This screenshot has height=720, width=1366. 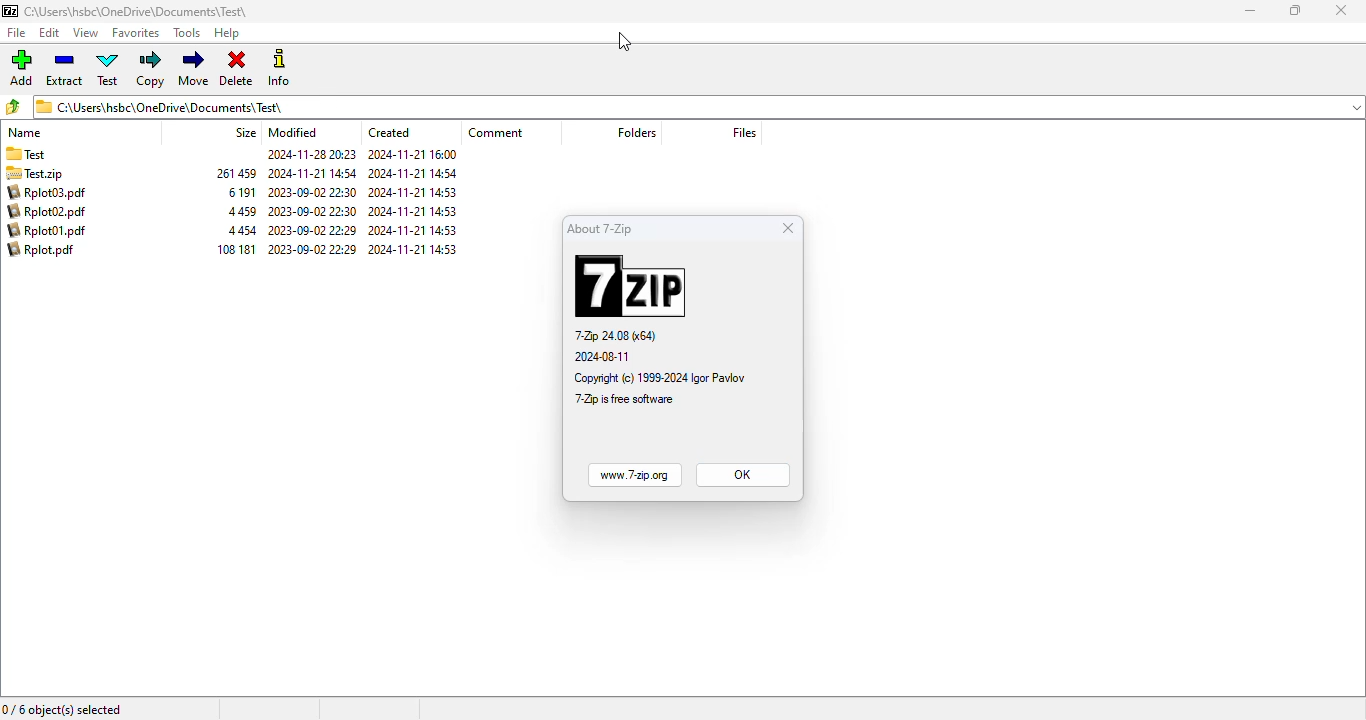 I want to click on maximize, so click(x=1296, y=10).